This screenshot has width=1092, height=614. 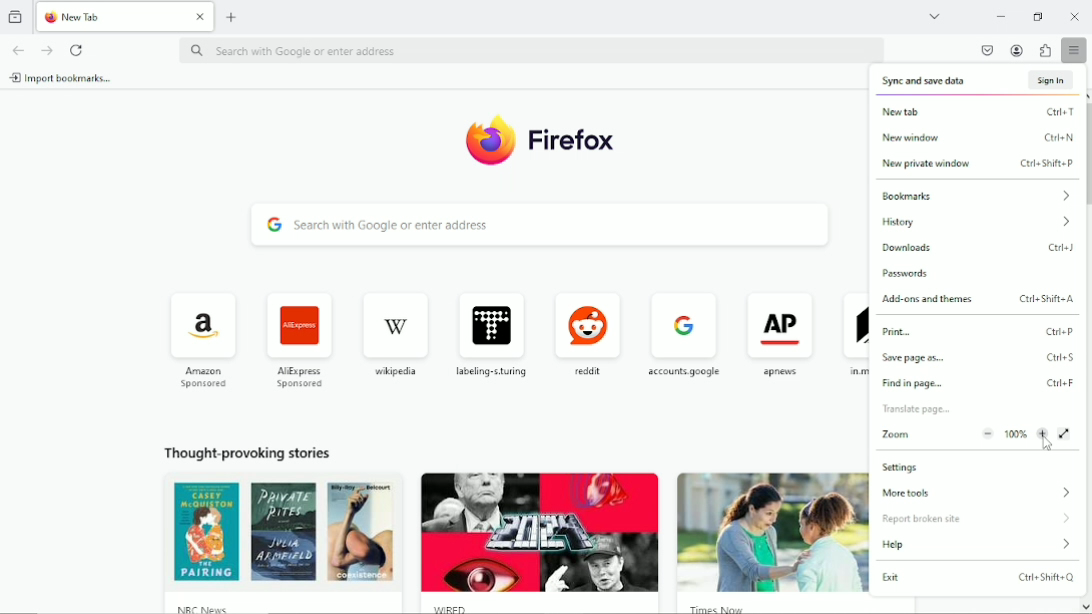 What do you see at coordinates (207, 336) in the screenshot?
I see `amazon` at bounding box center [207, 336].